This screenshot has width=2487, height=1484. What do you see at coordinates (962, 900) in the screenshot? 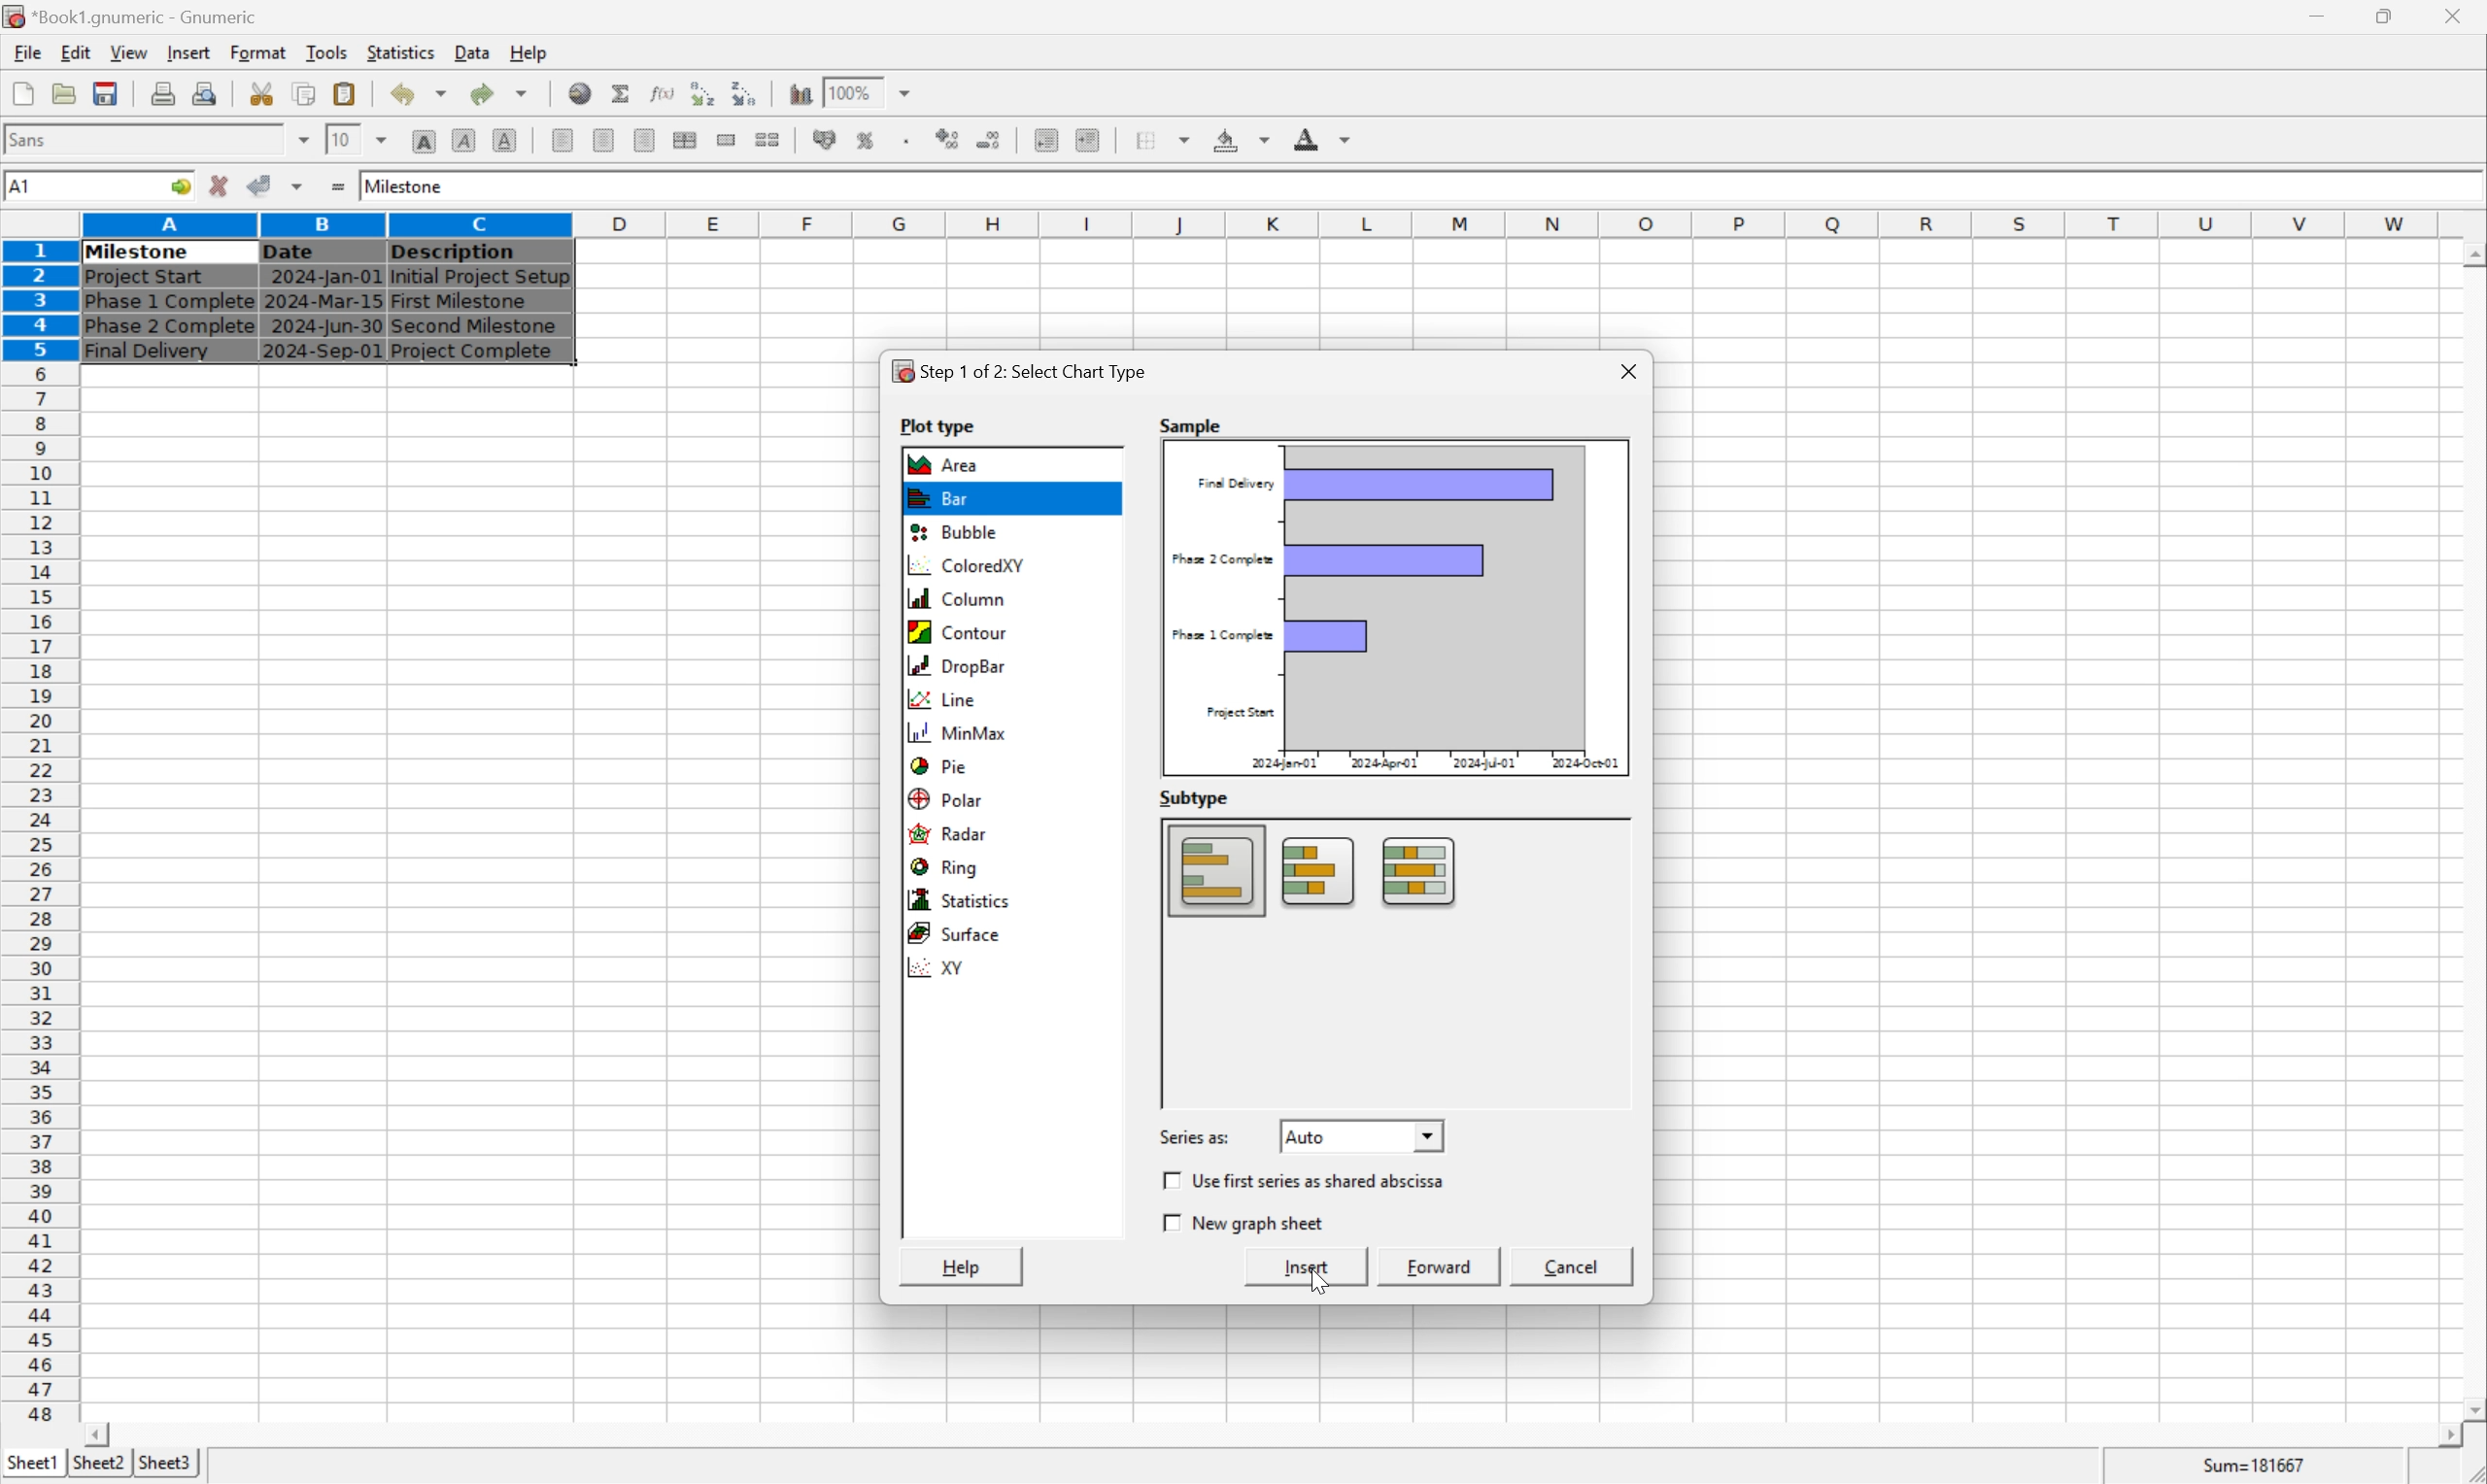
I see `statistics` at bounding box center [962, 900].